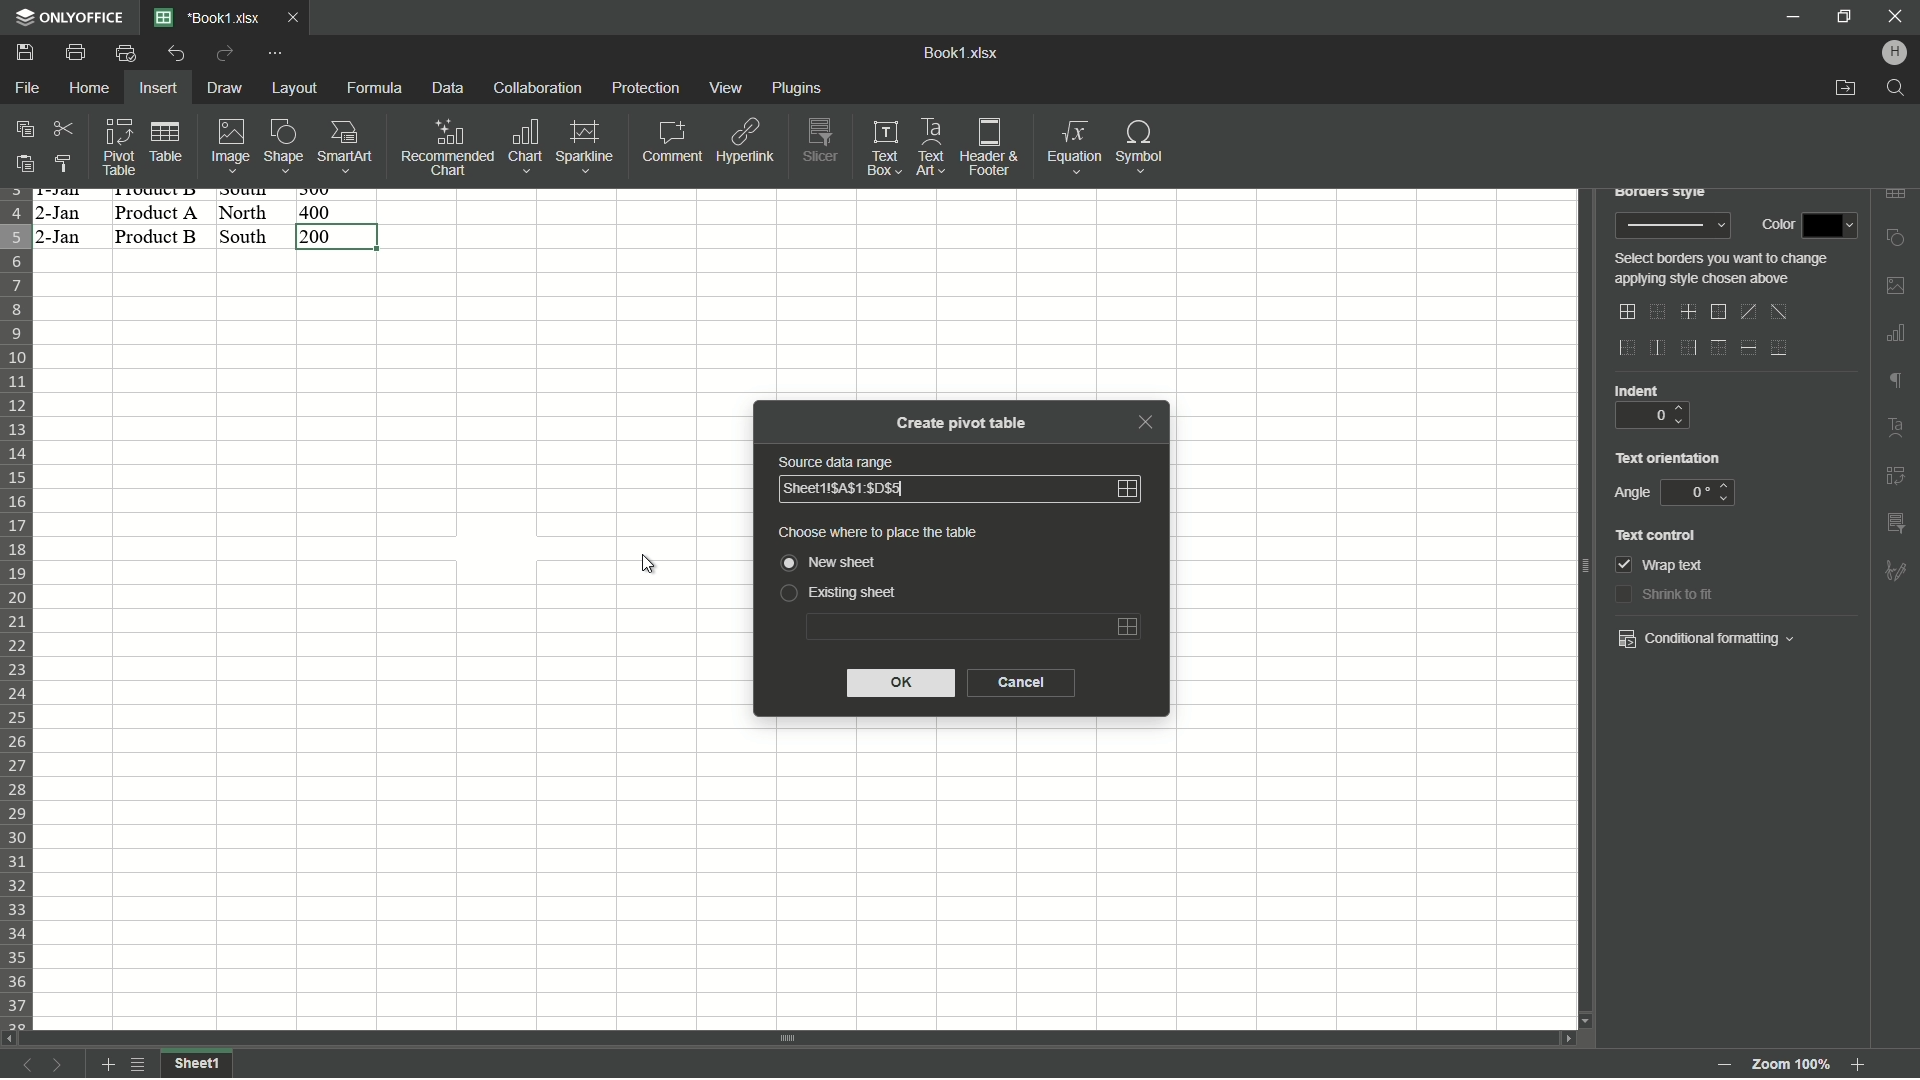 The width and height of the screenshot is (1920, 1080). I want to click on indent, so click(1635, 390).